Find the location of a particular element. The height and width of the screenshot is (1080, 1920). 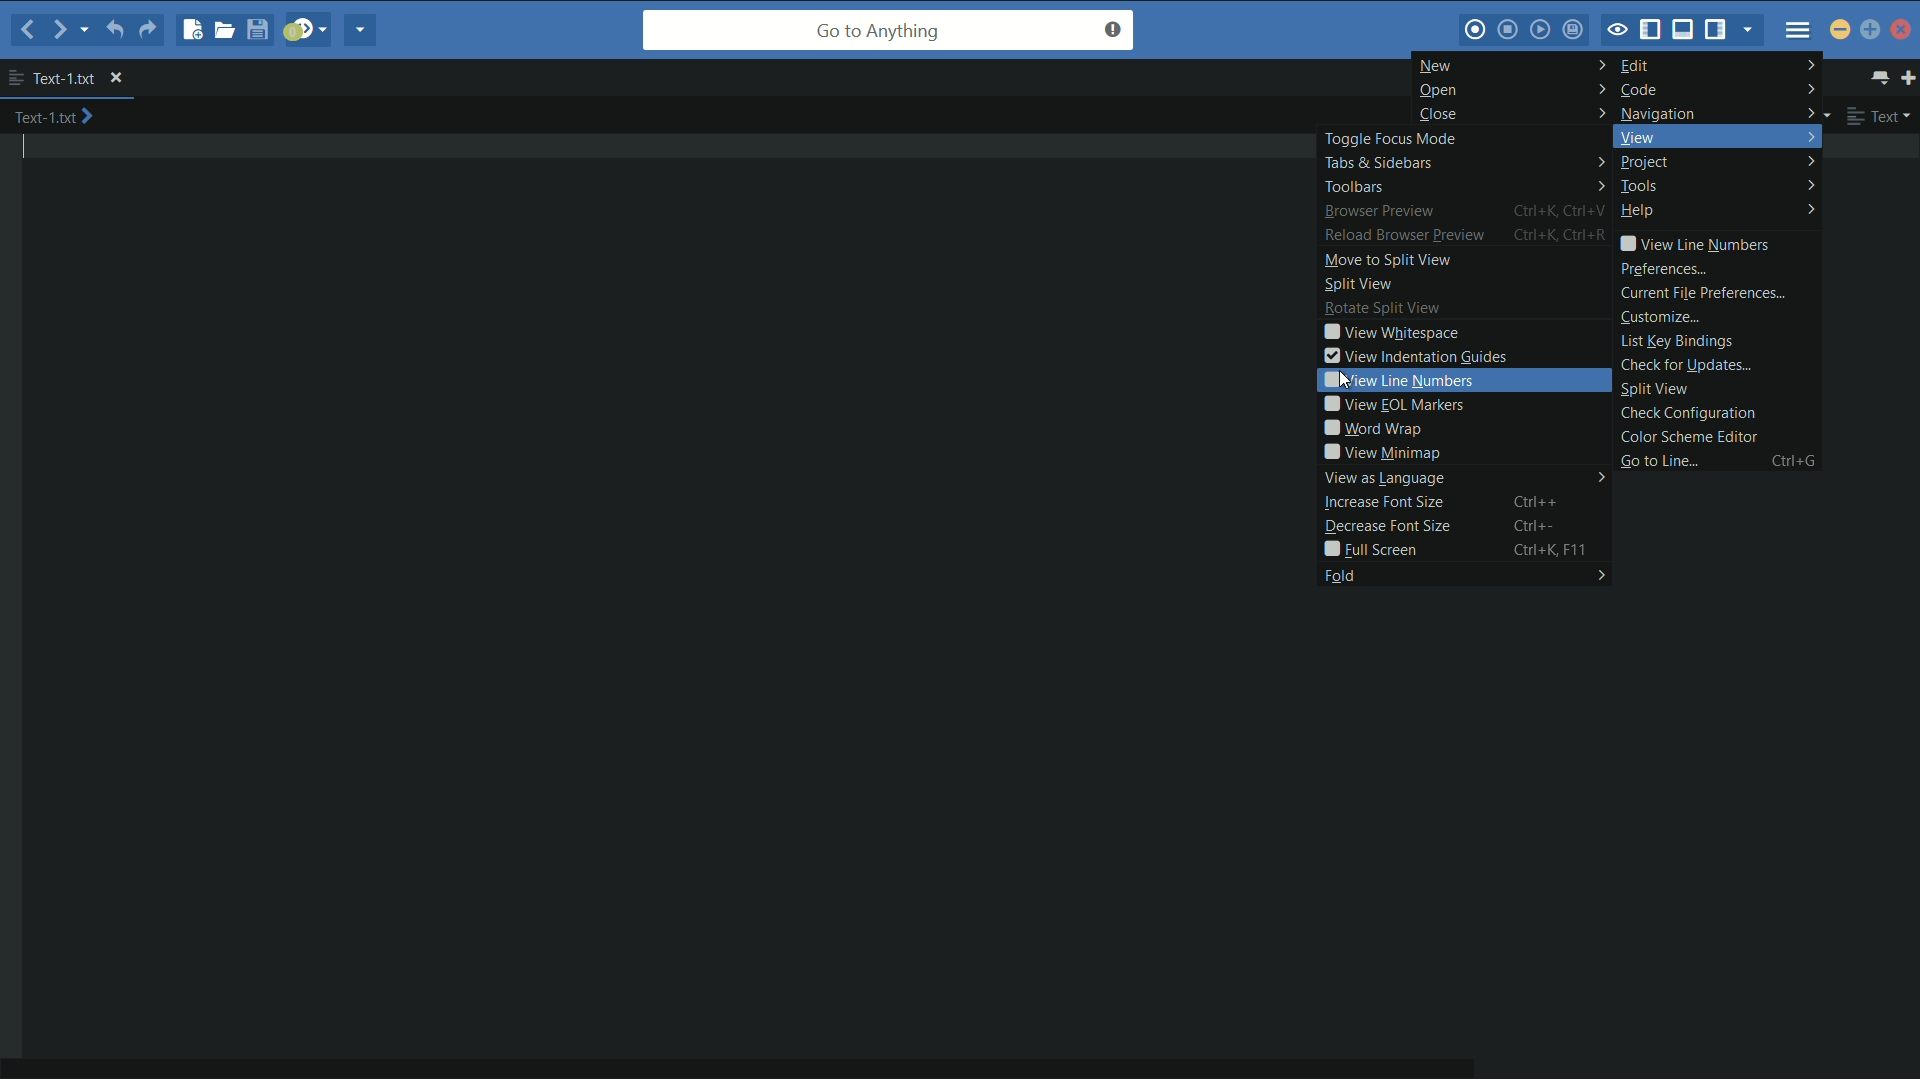

customize is located at coordinates (1659, 316).